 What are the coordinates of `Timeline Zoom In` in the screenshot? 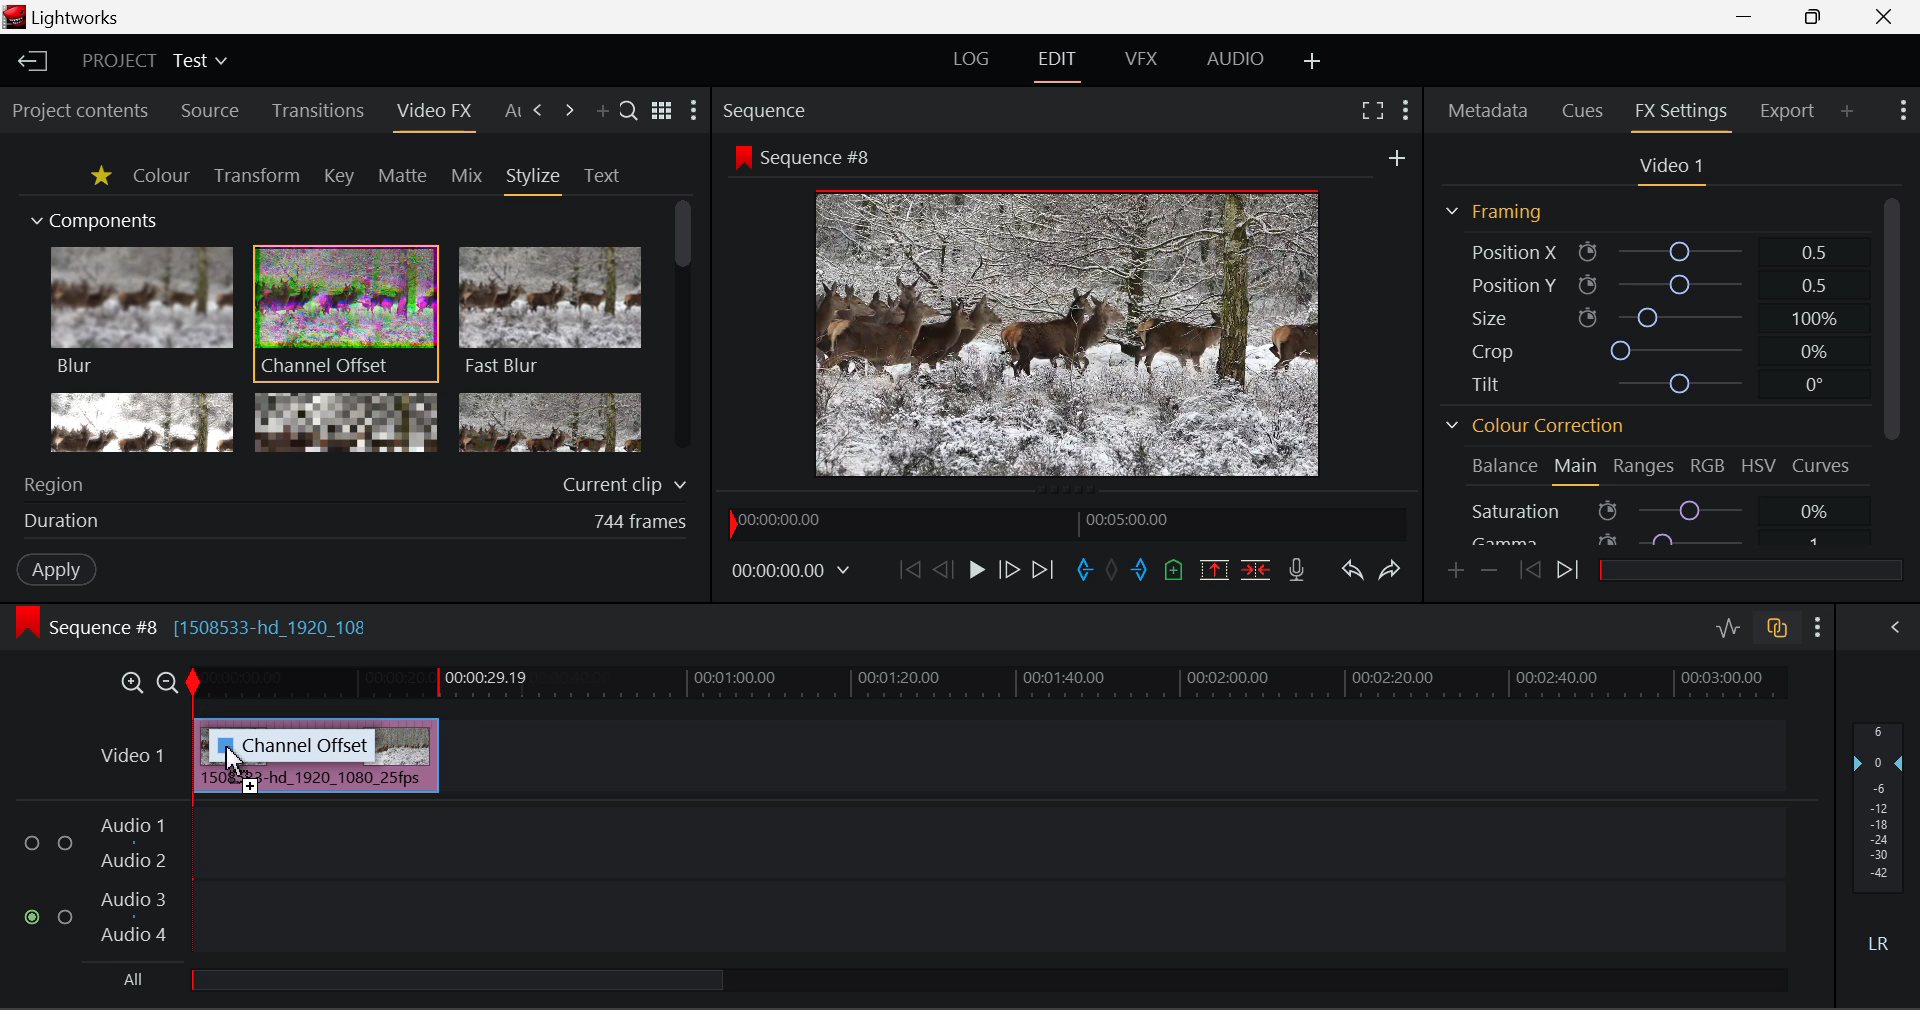 It's located at (131, 685).